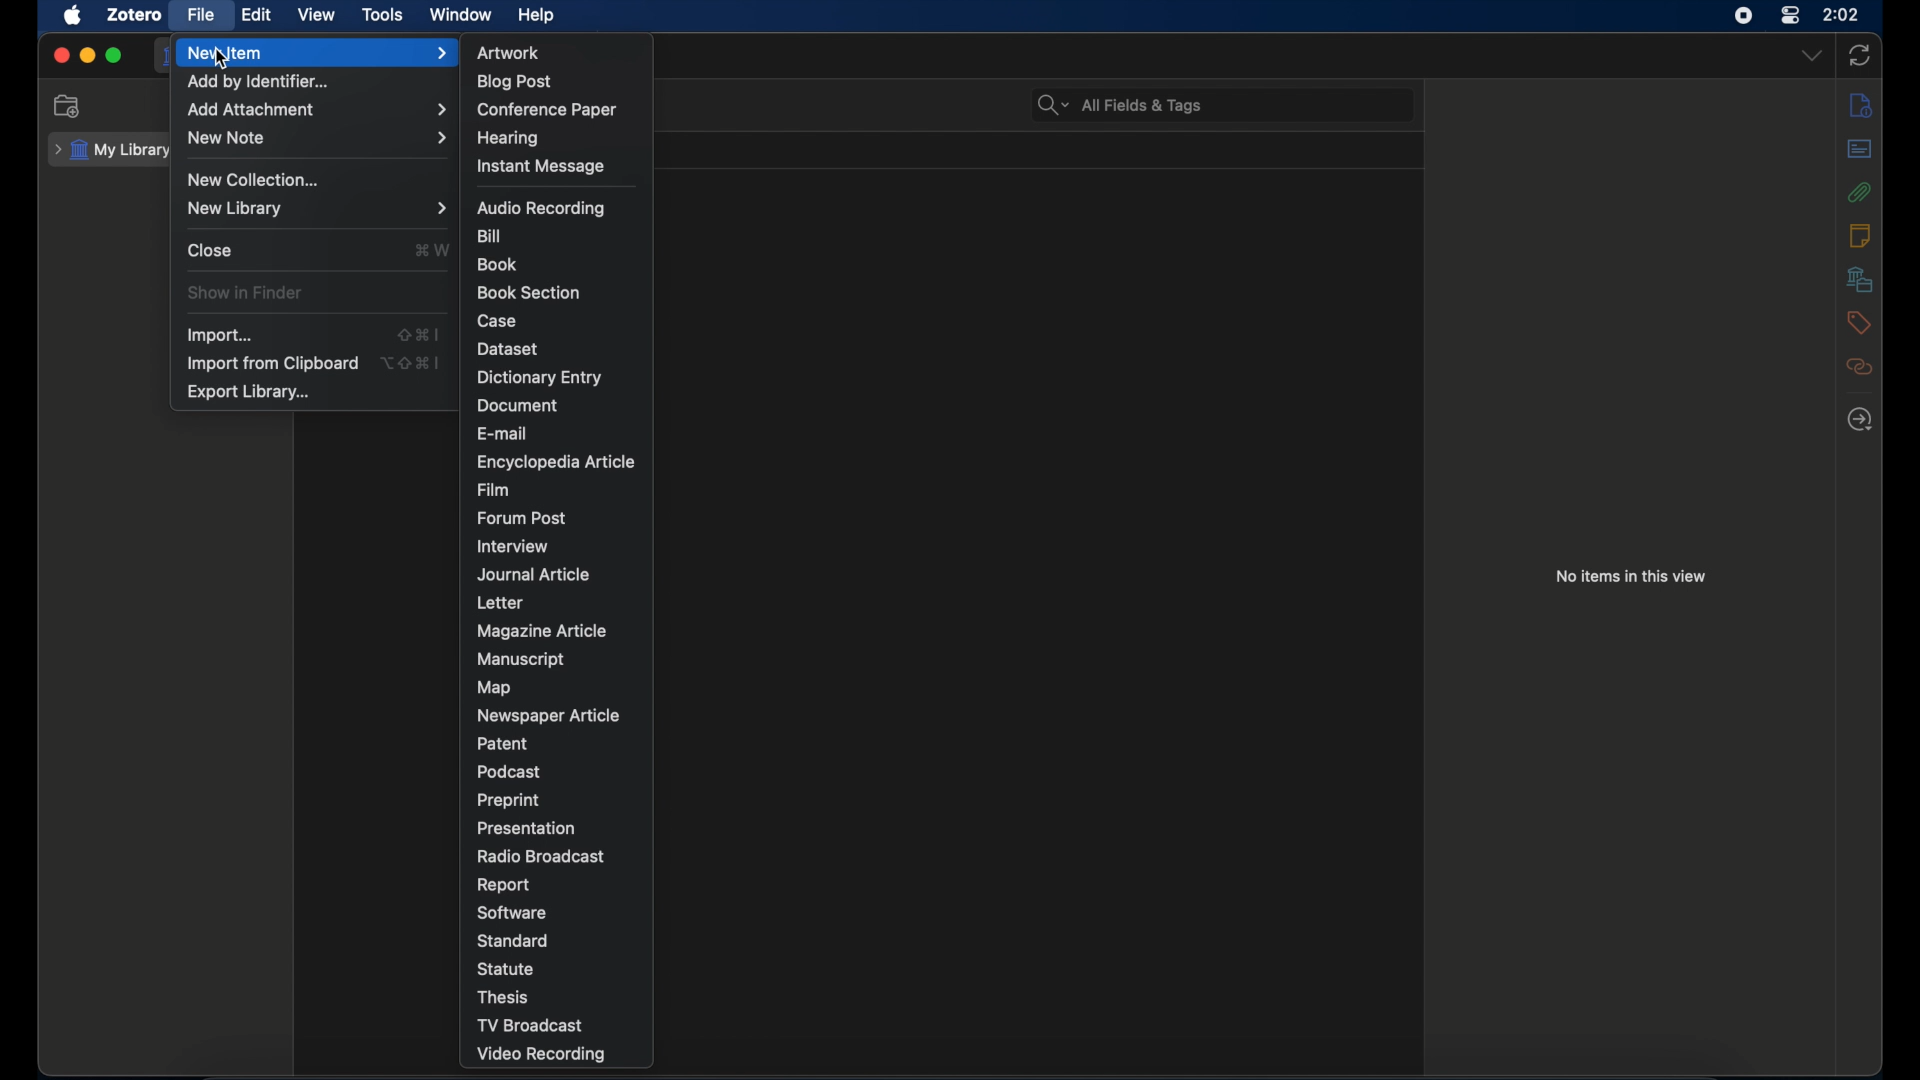  Describe the element at coordinates (318, 138) in the screenshot. I see `new note` at that location.